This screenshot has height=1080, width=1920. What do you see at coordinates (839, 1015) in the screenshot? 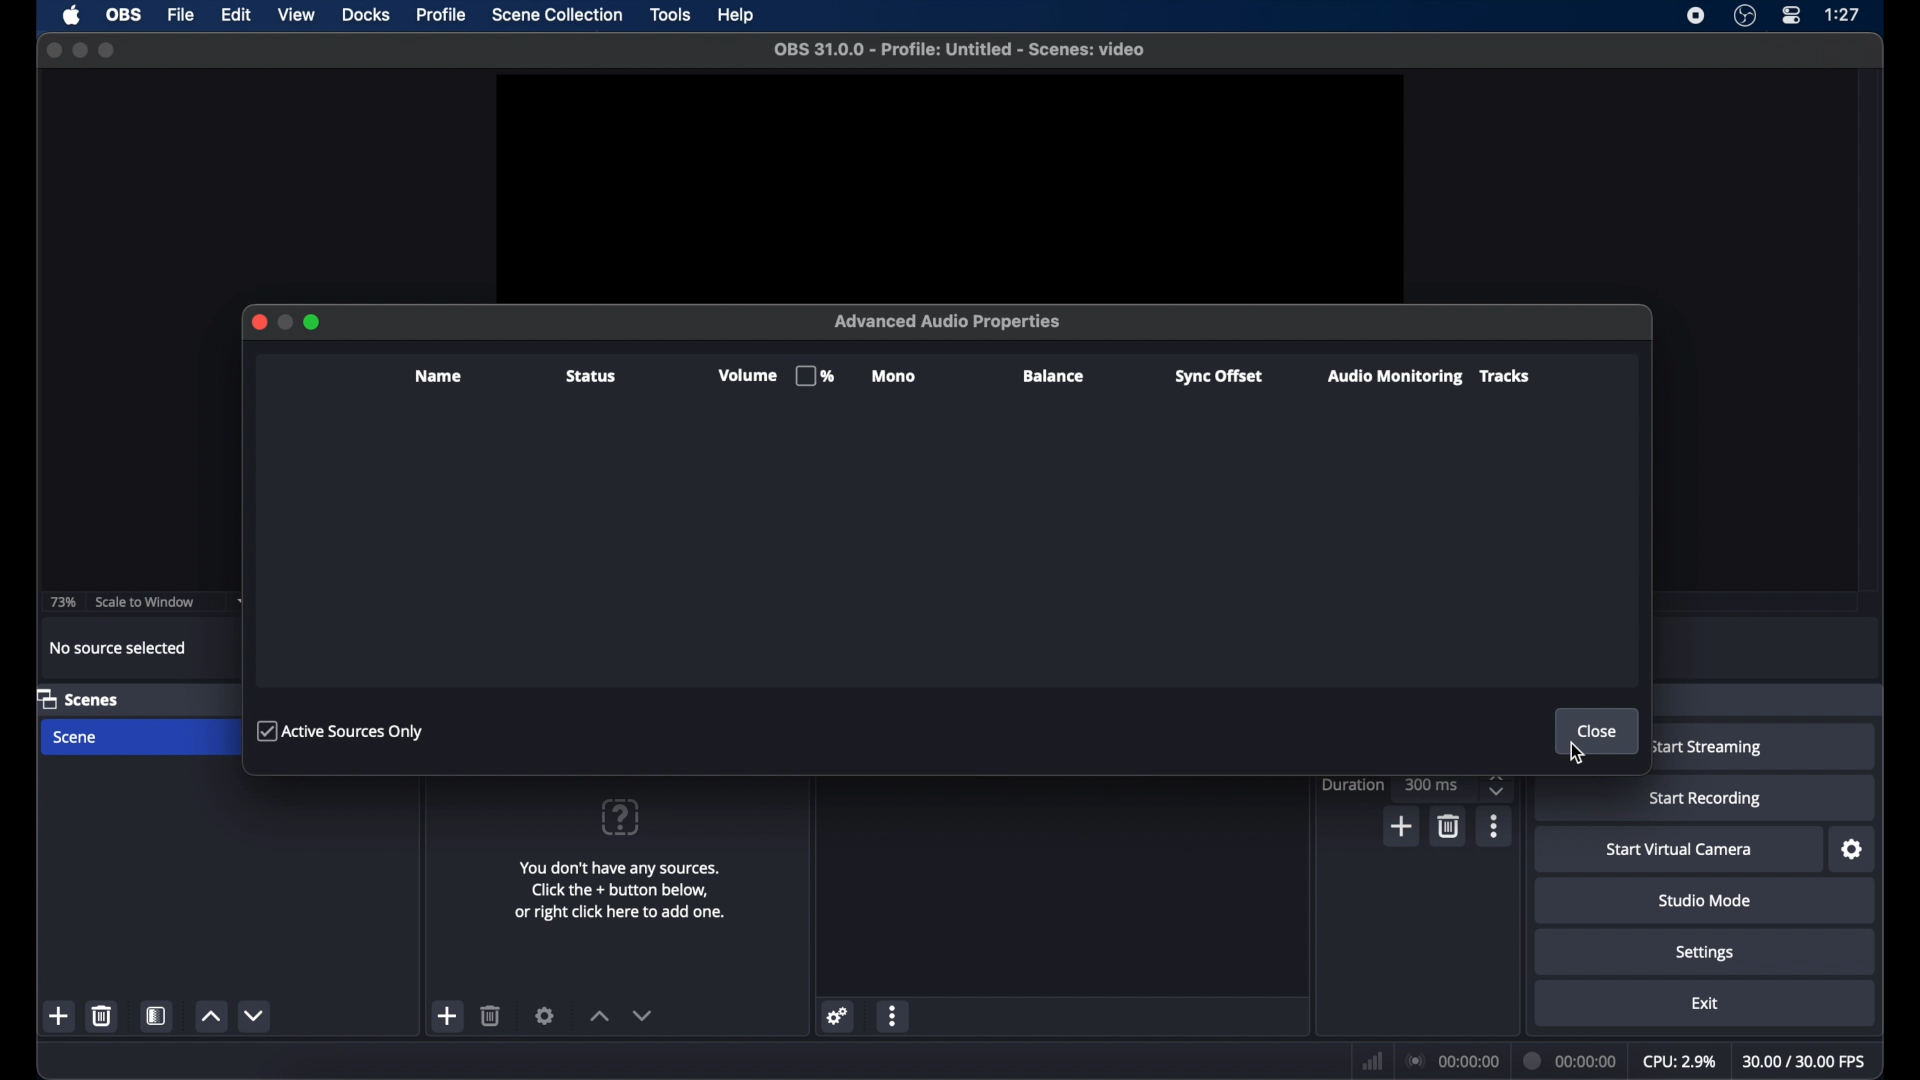
I see `settings` at bounding box center [839, 1015].